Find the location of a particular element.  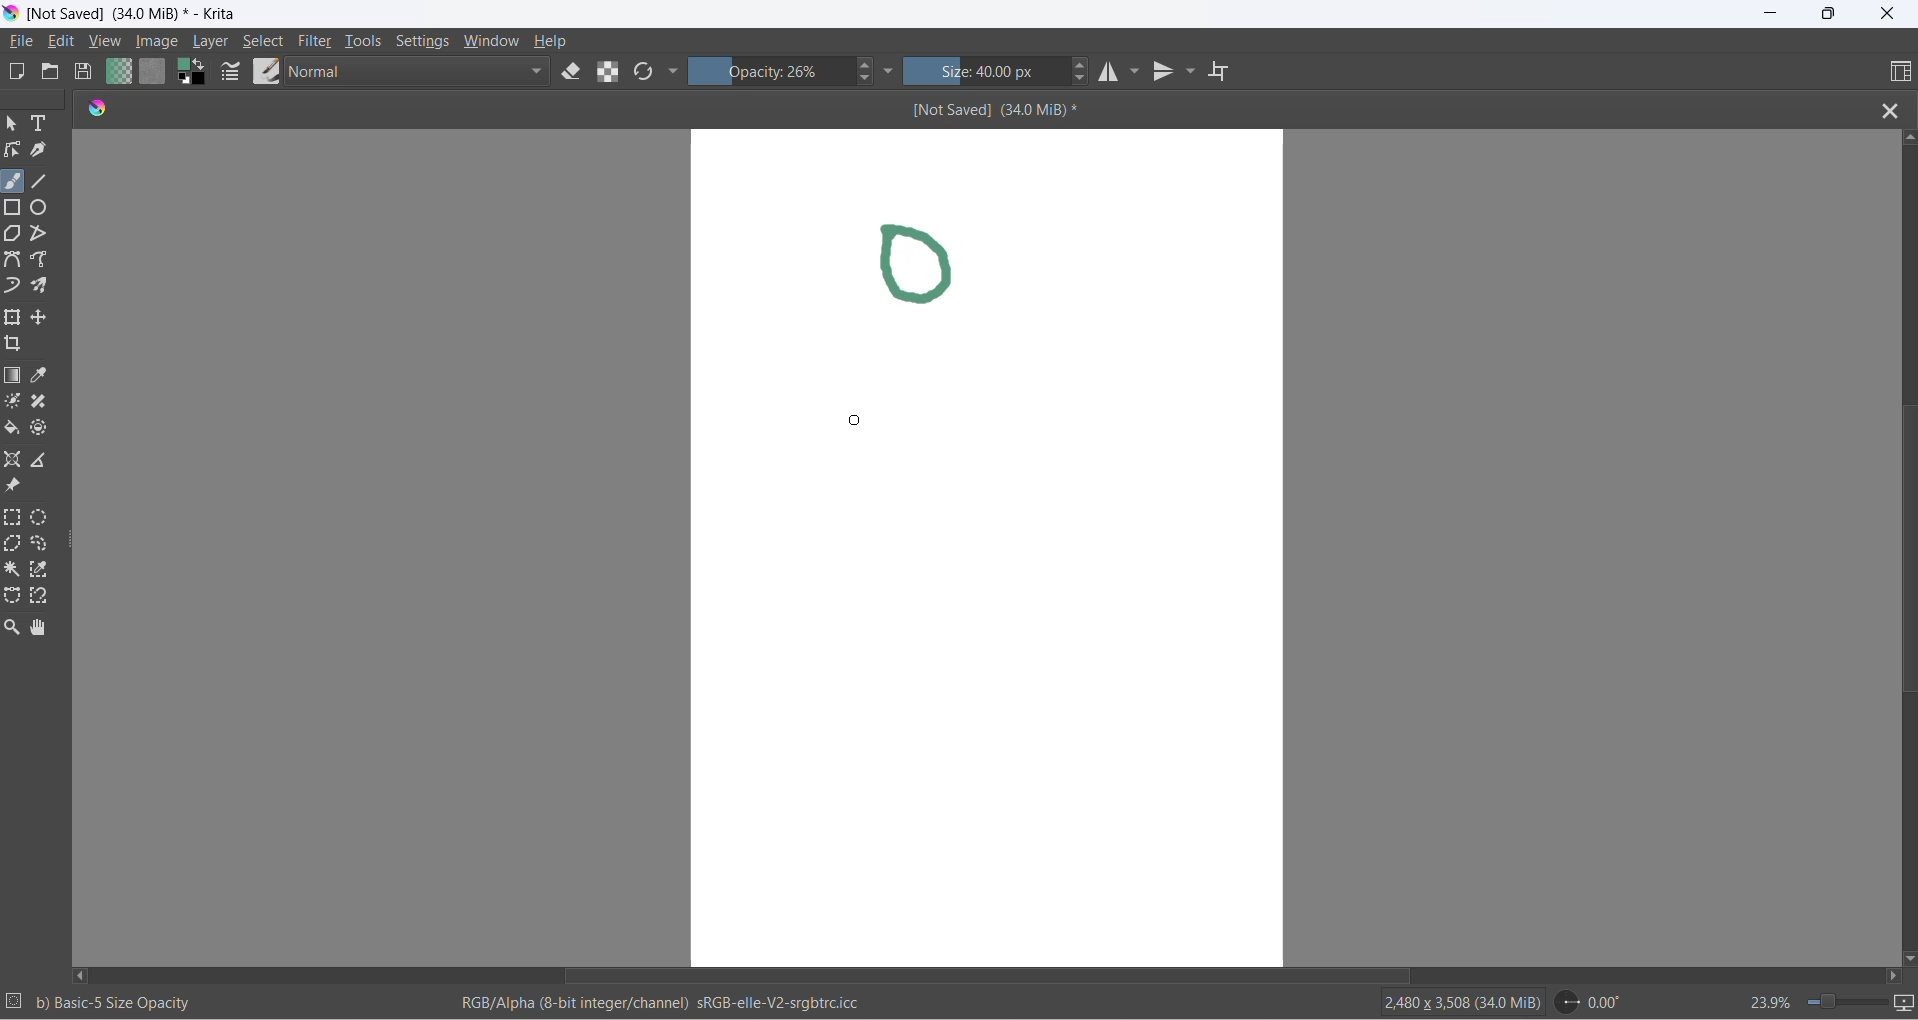

line tool is located at coordinates (51, 181).